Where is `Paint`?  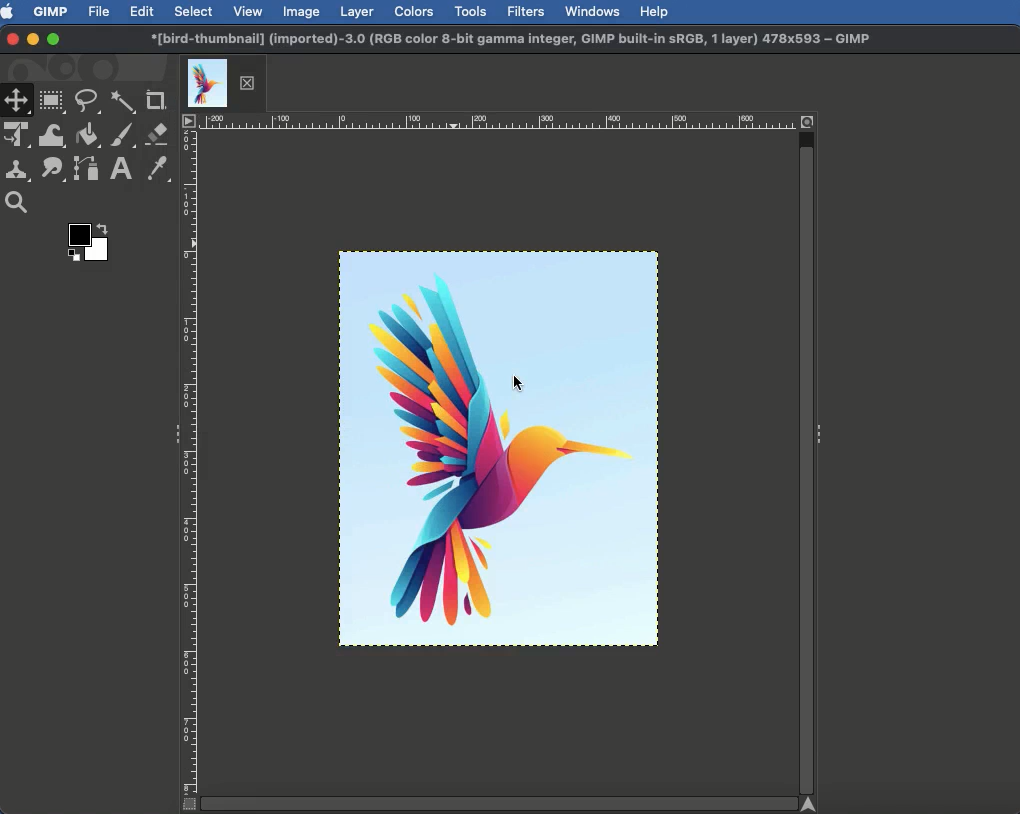
Paint is located at coordinates (124, 136).